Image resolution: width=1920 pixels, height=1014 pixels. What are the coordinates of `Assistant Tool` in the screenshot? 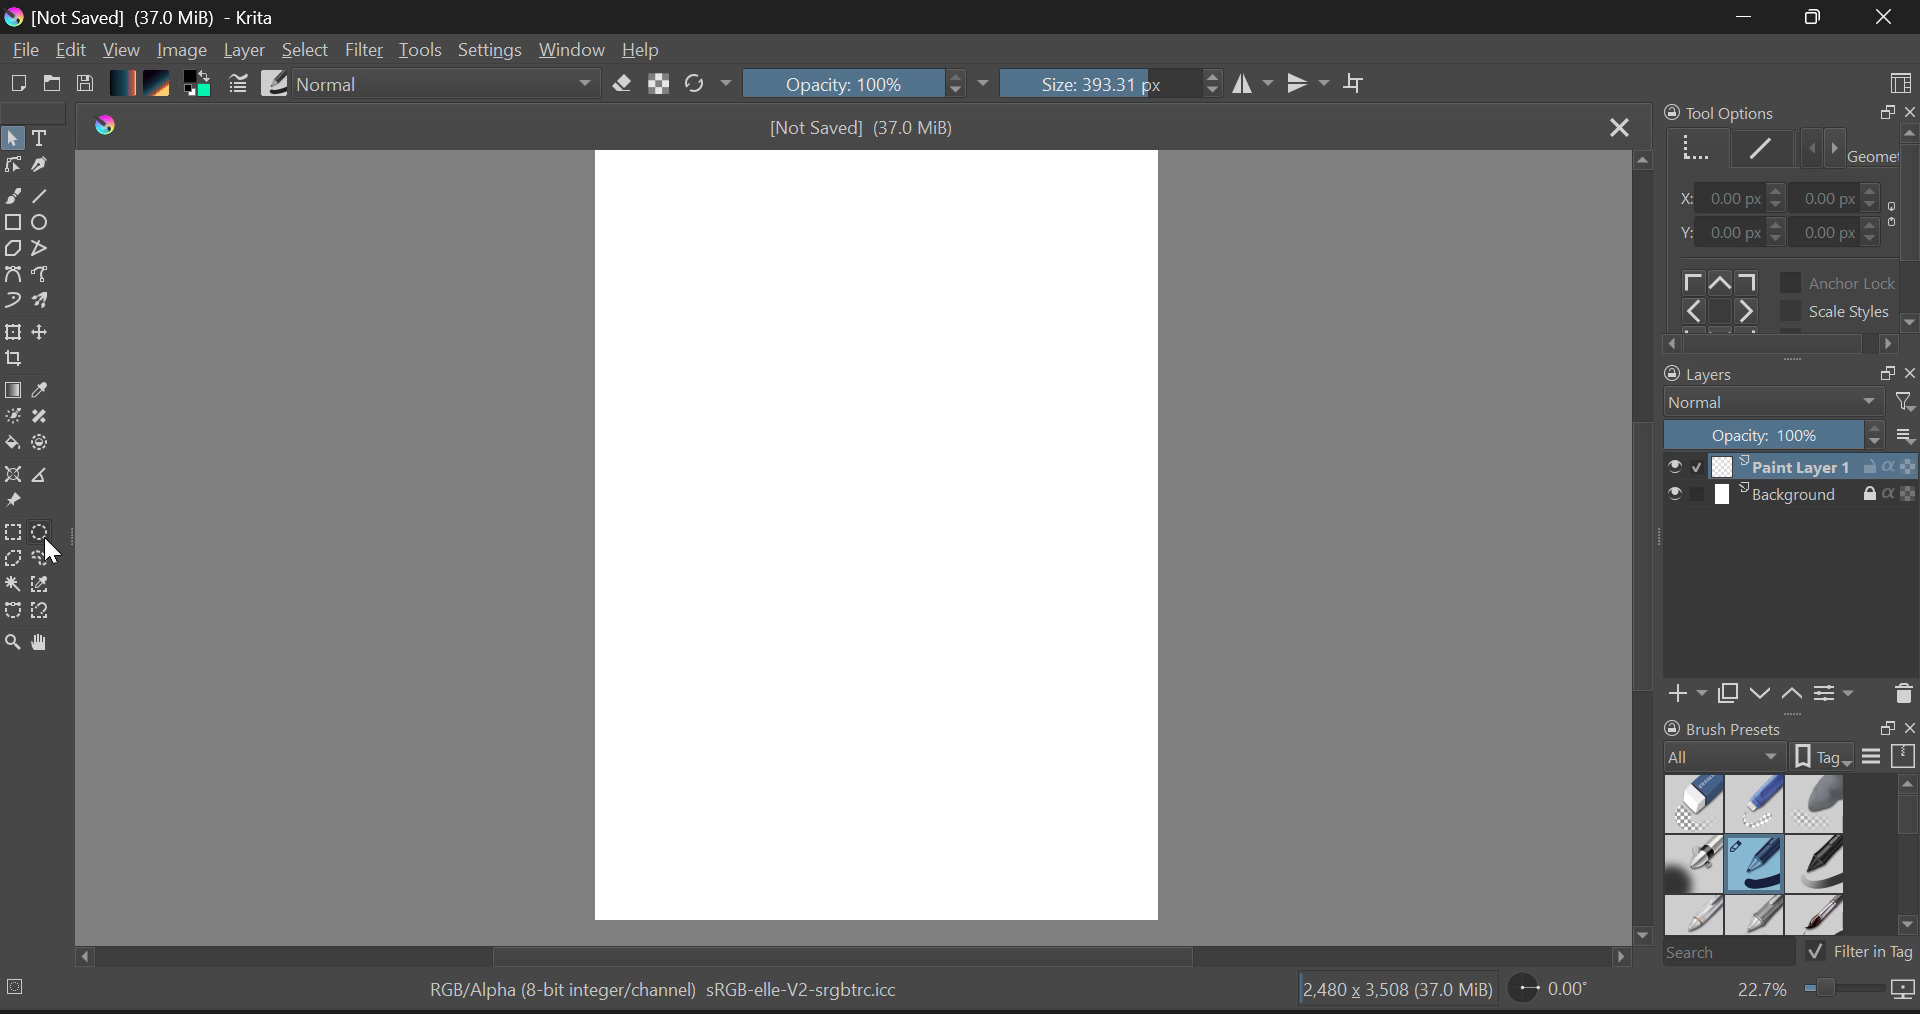 It's located at (16, 472).